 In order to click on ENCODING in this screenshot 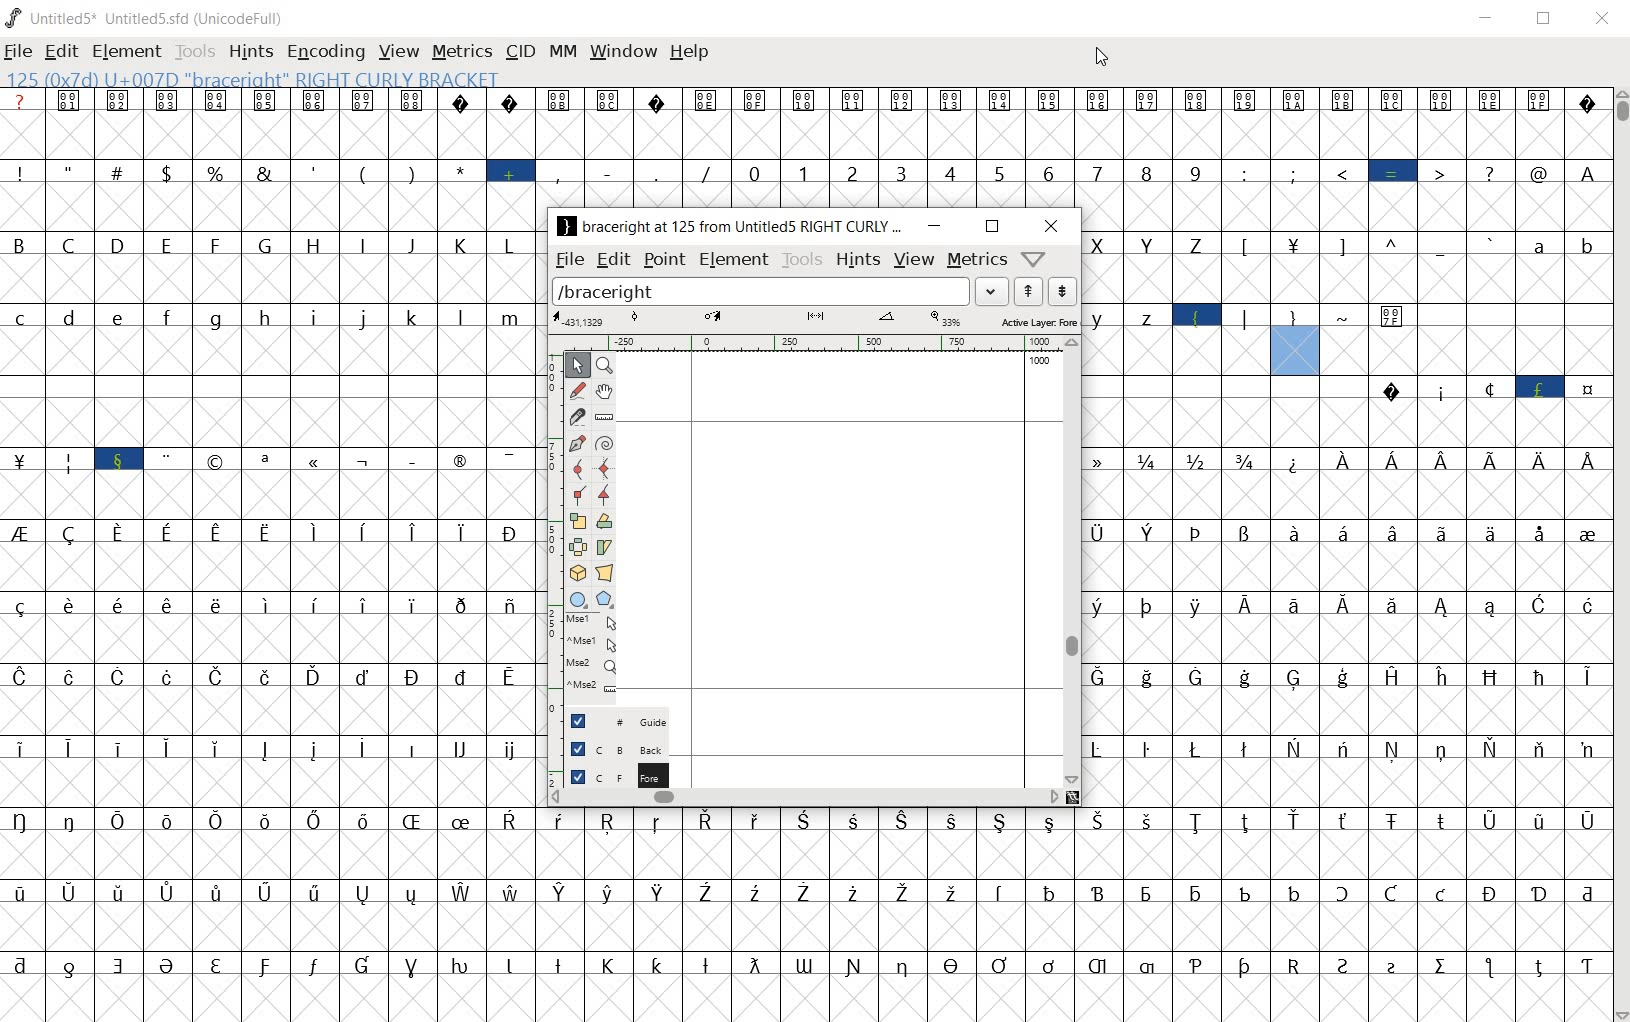, I will do `click(325, 52)`.